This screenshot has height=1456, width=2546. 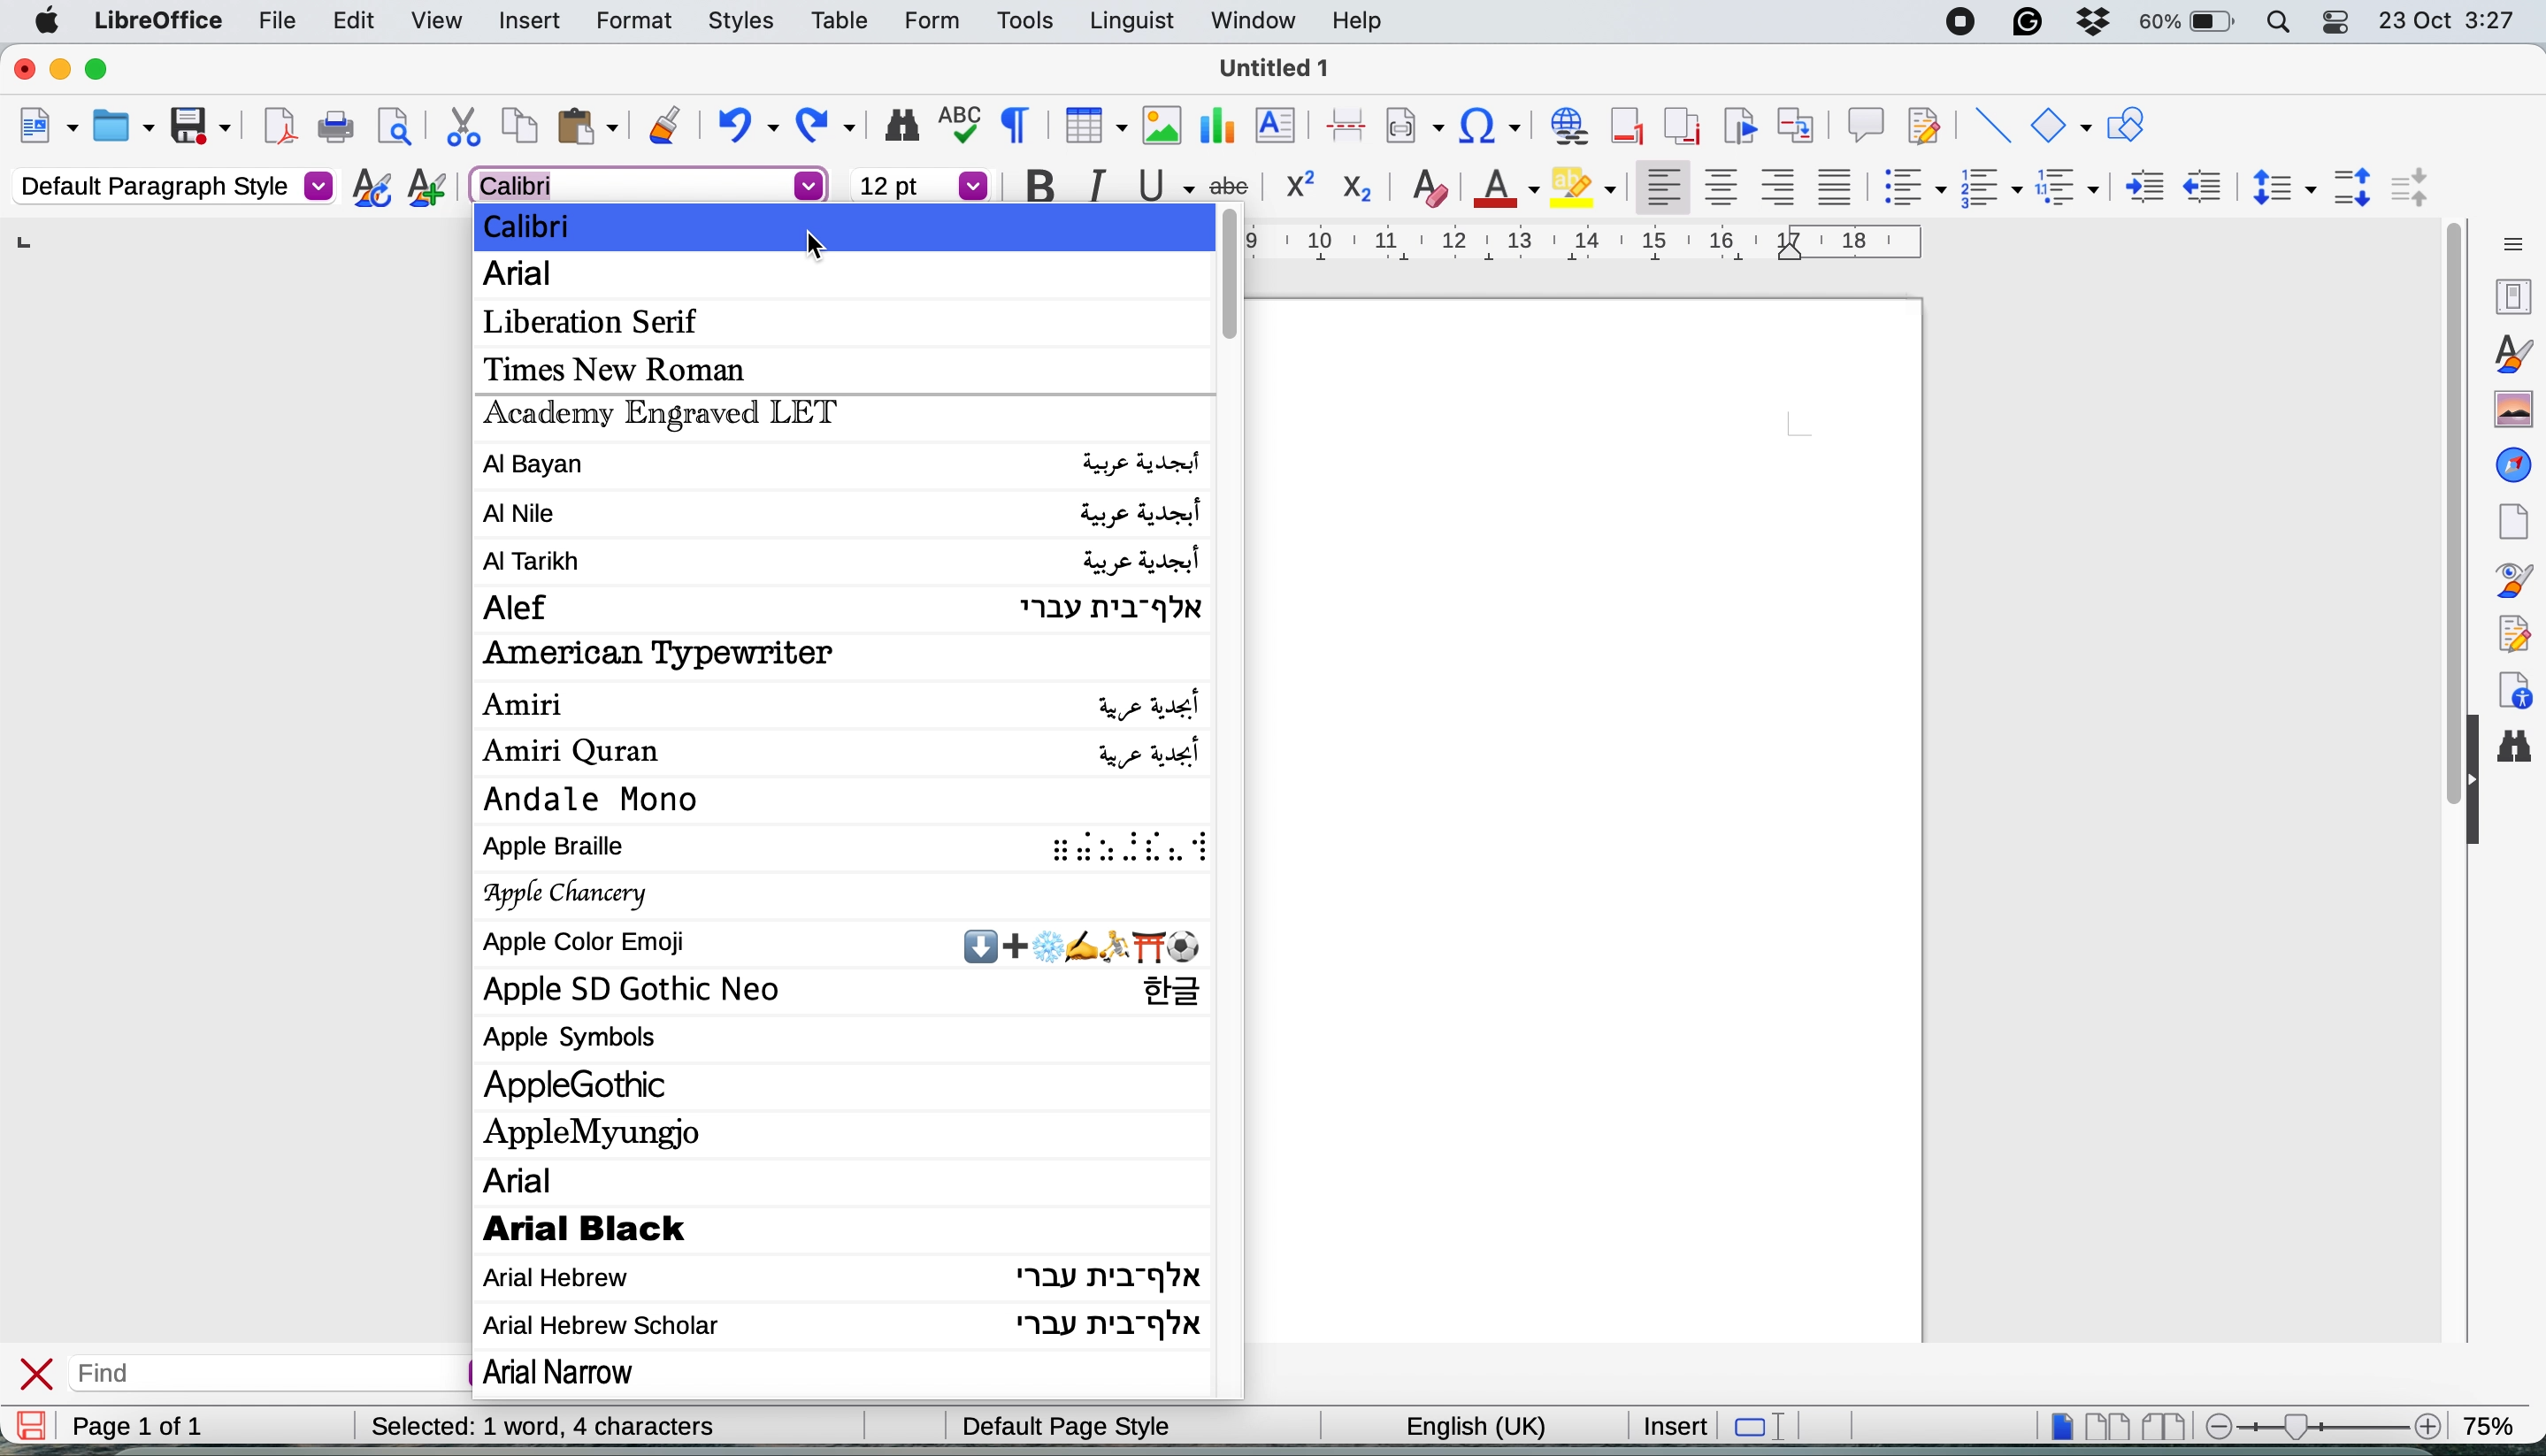 I want to click on justified, so click(x=1836, y=185).